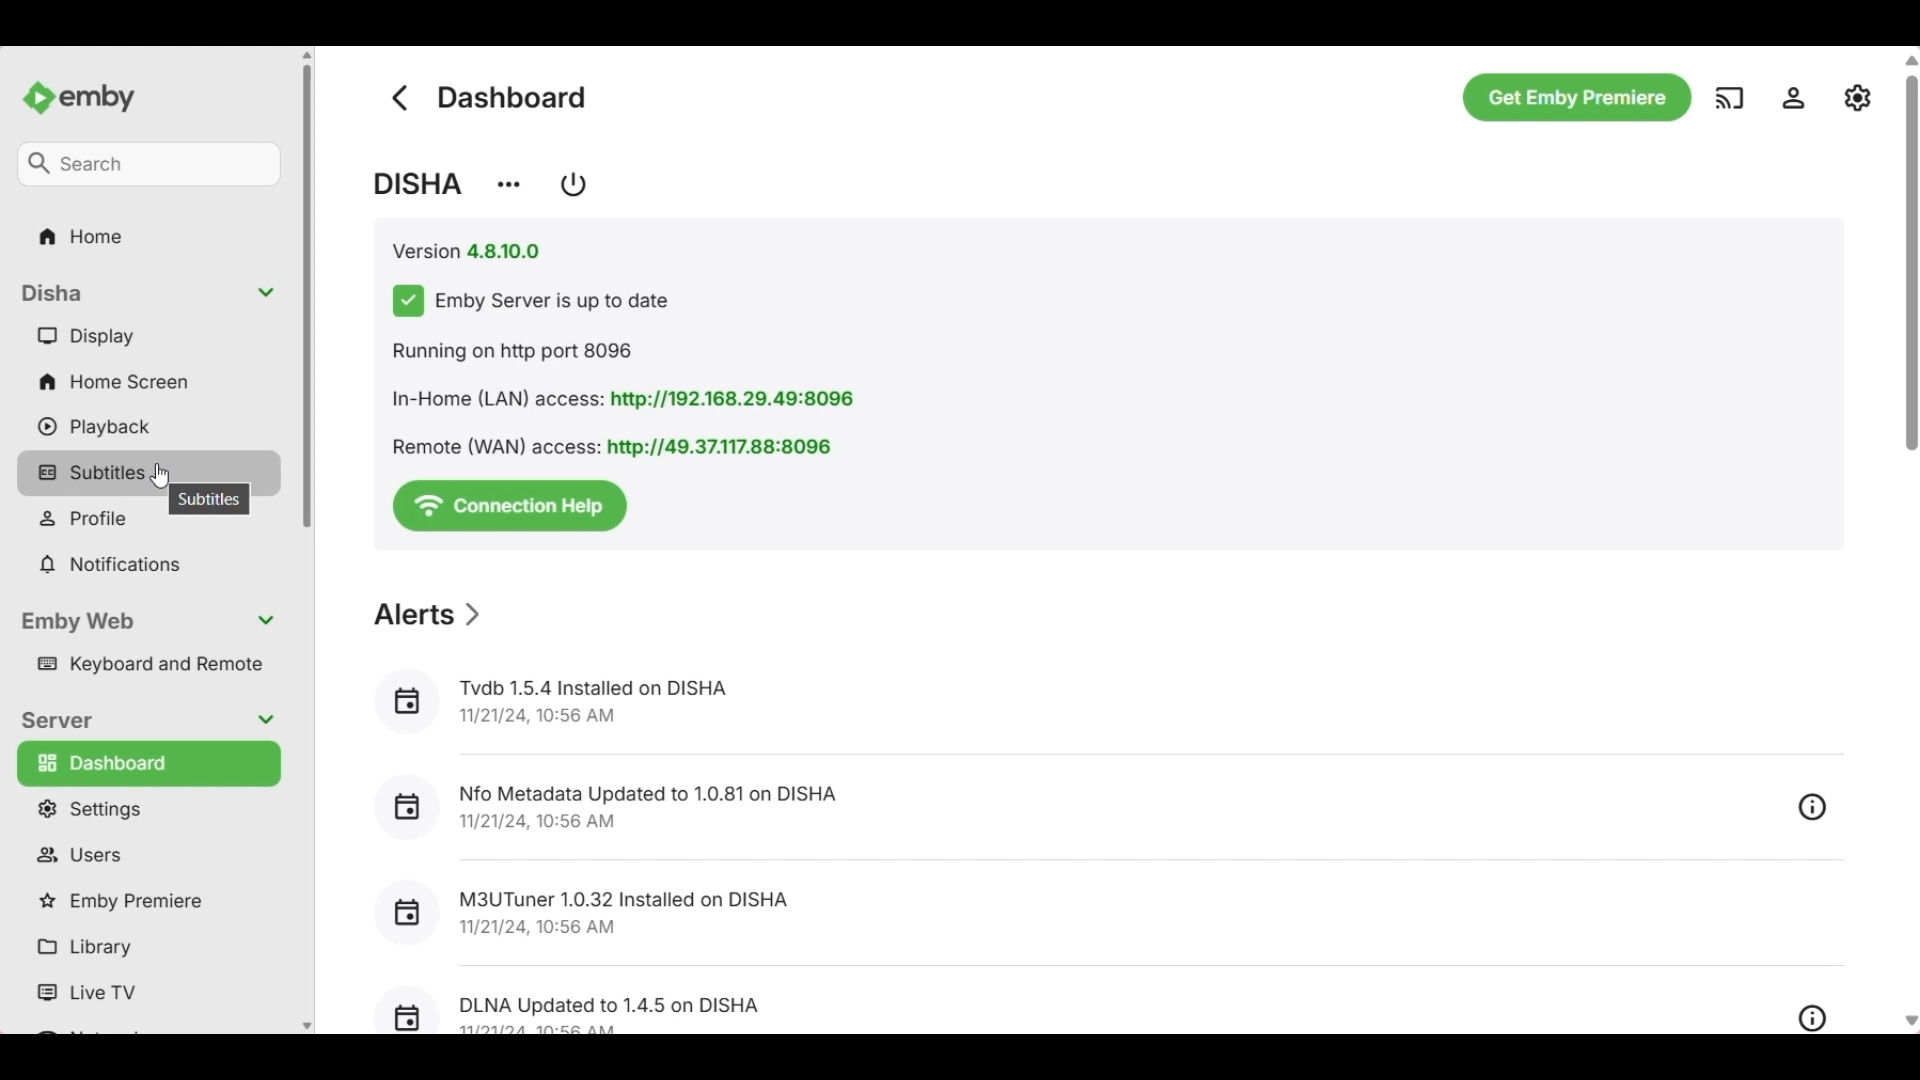 This screenshot has height=1080, width=1920. Describe the element at coordinates (76, 235) in the screenshot. I see `` at that location.